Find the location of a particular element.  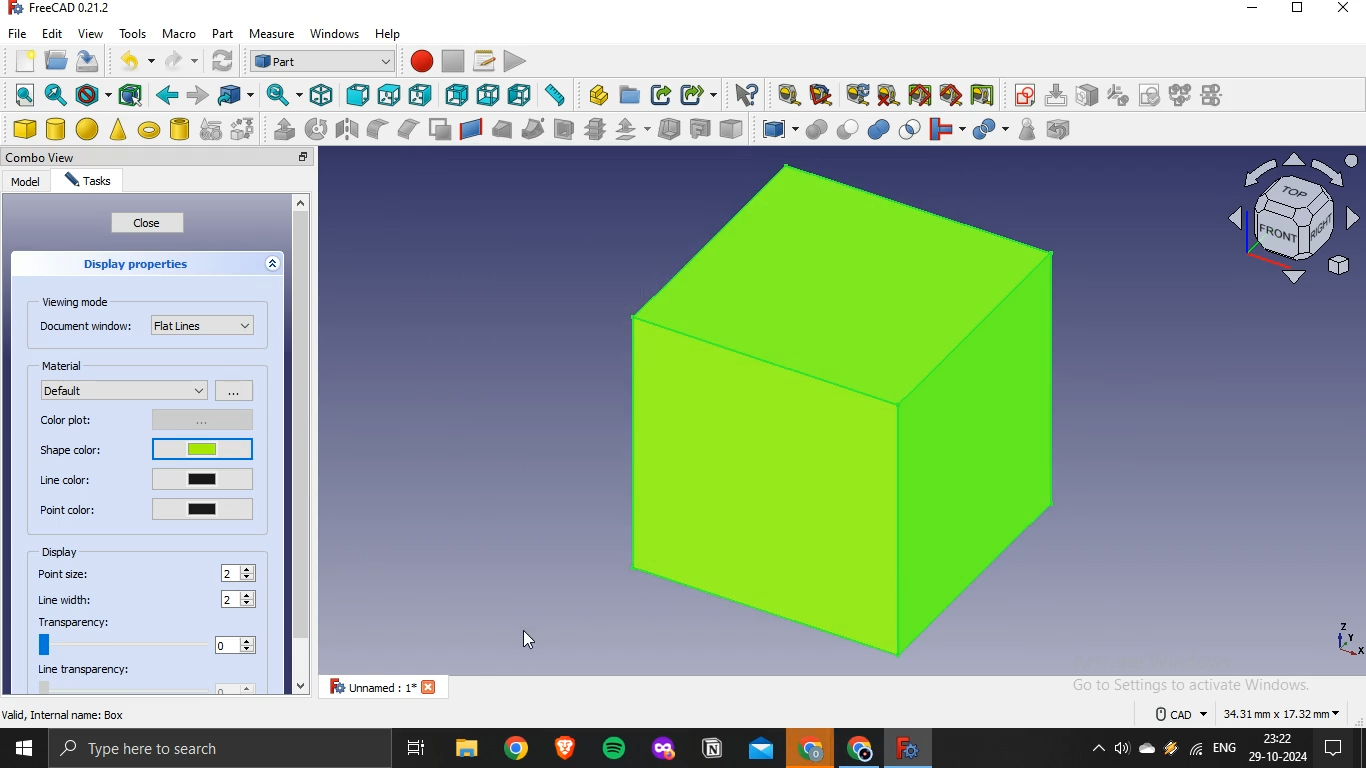

extrude is located at coordinates (284, 129).